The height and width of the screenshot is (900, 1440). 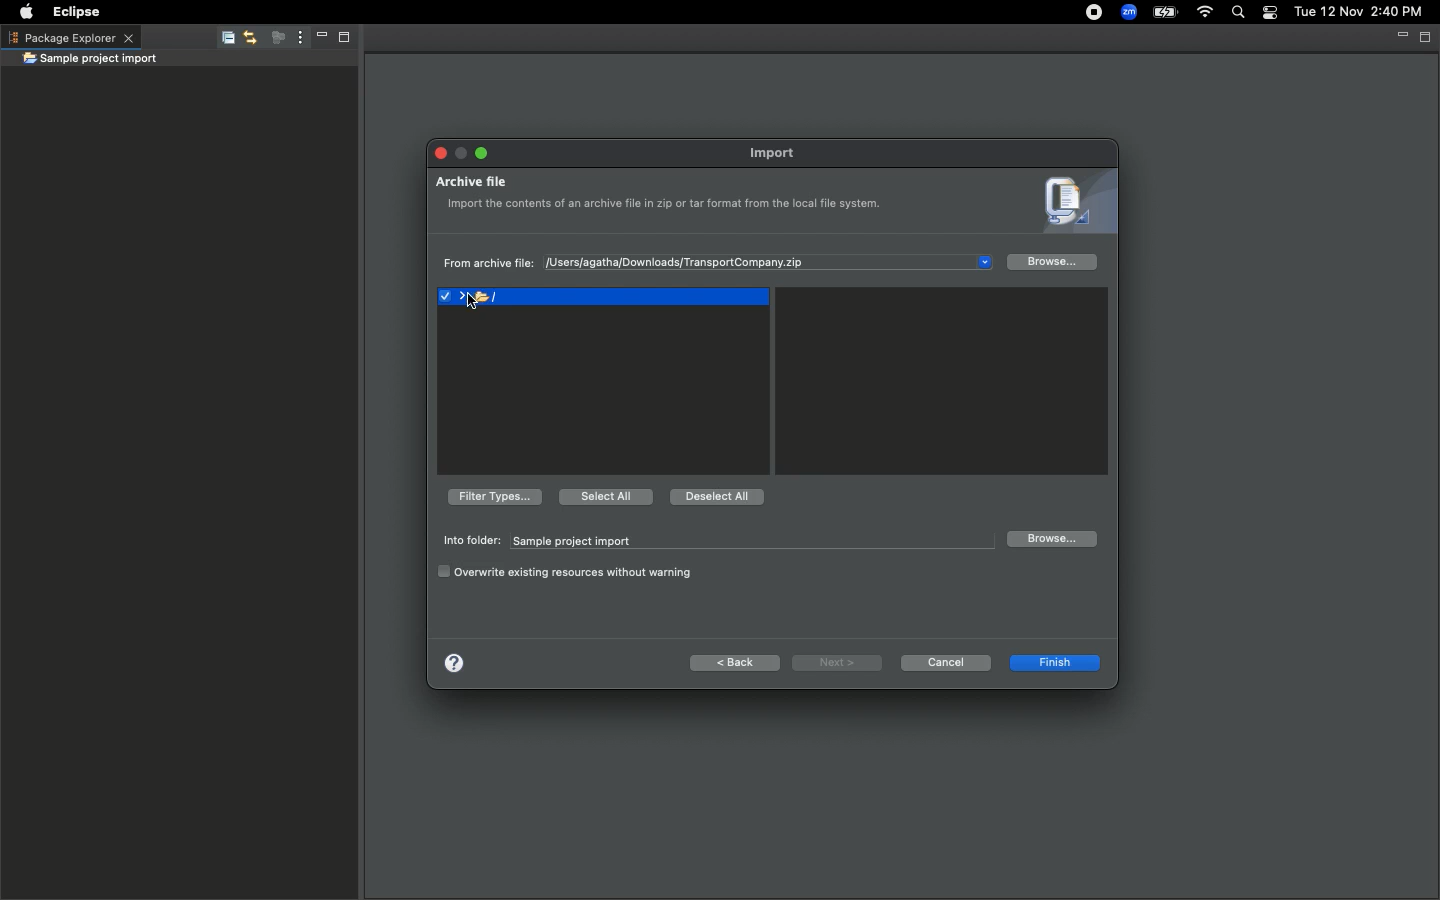 I want to click on Eclipse, so click(x=79, y=12).